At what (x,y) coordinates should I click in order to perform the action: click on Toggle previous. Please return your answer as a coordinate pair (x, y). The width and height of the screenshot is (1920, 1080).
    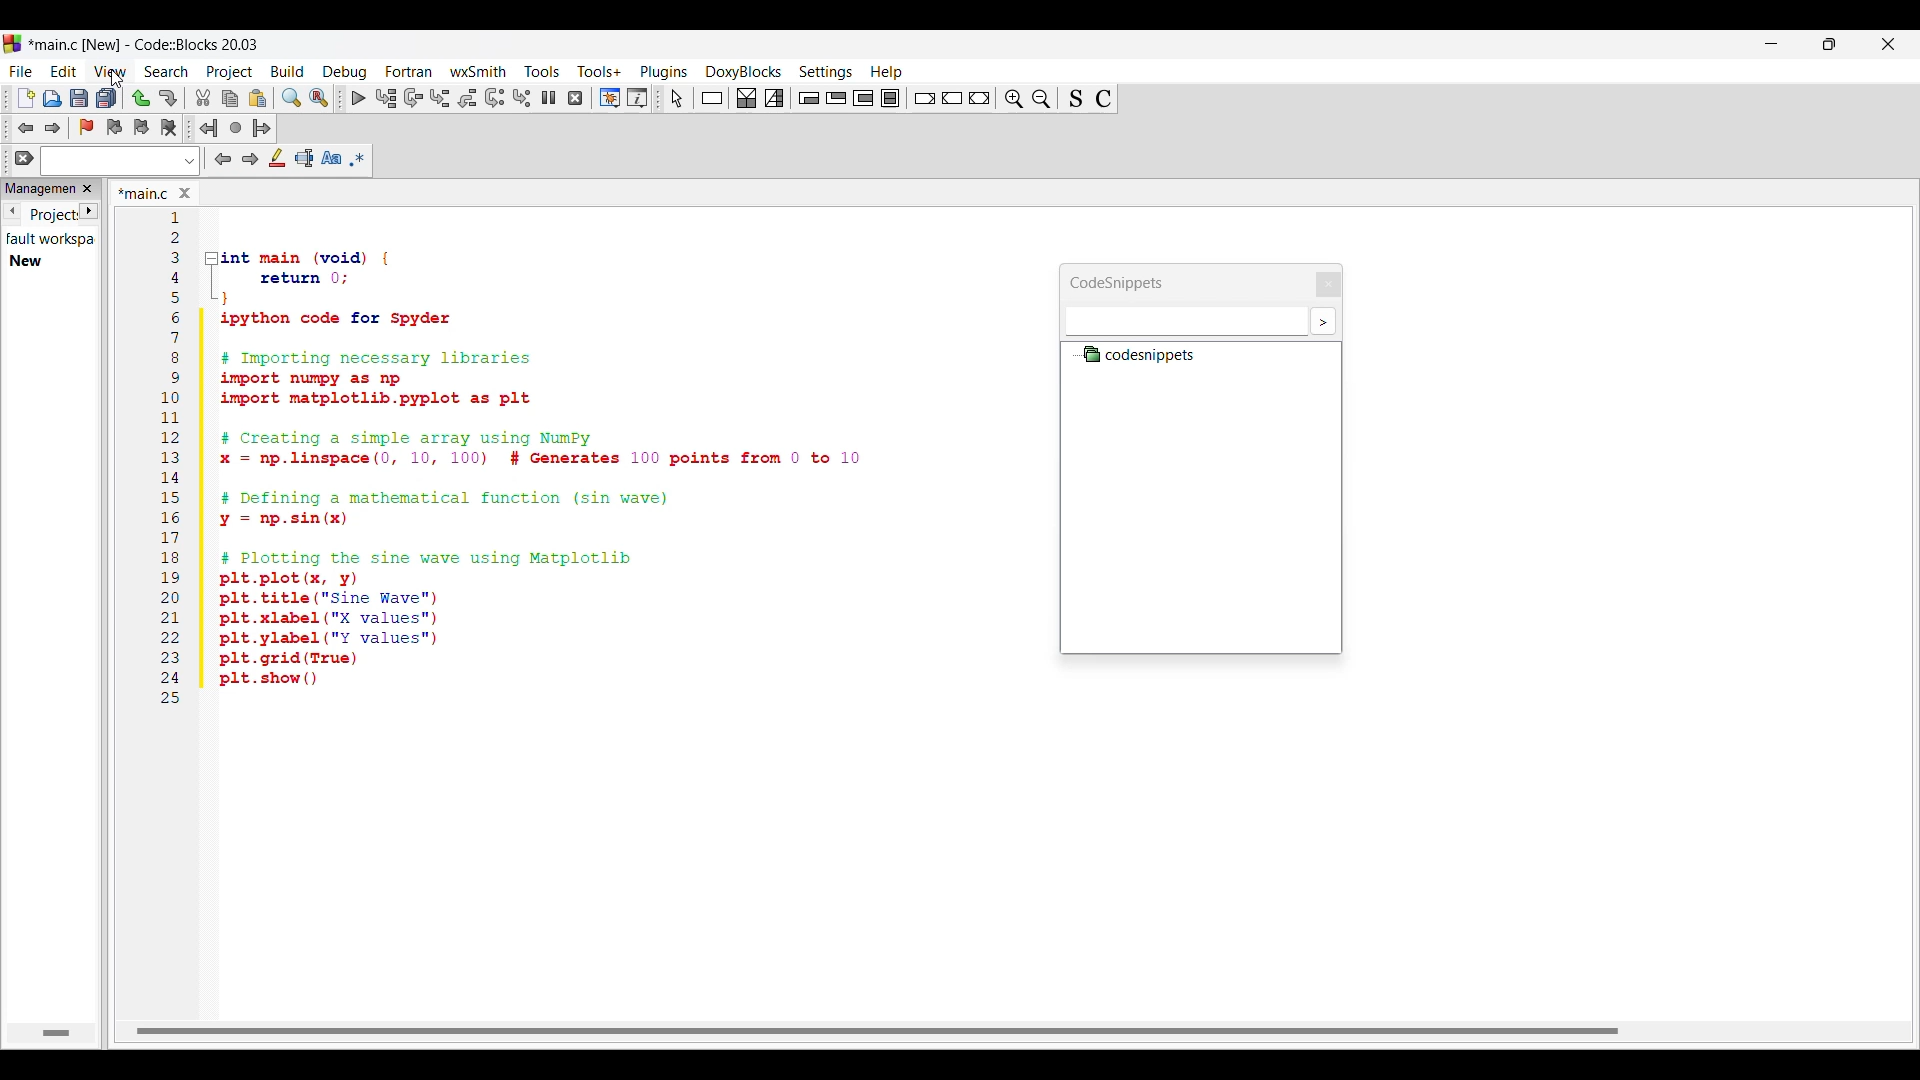
    Looking at the image, I should click on (114, 127).